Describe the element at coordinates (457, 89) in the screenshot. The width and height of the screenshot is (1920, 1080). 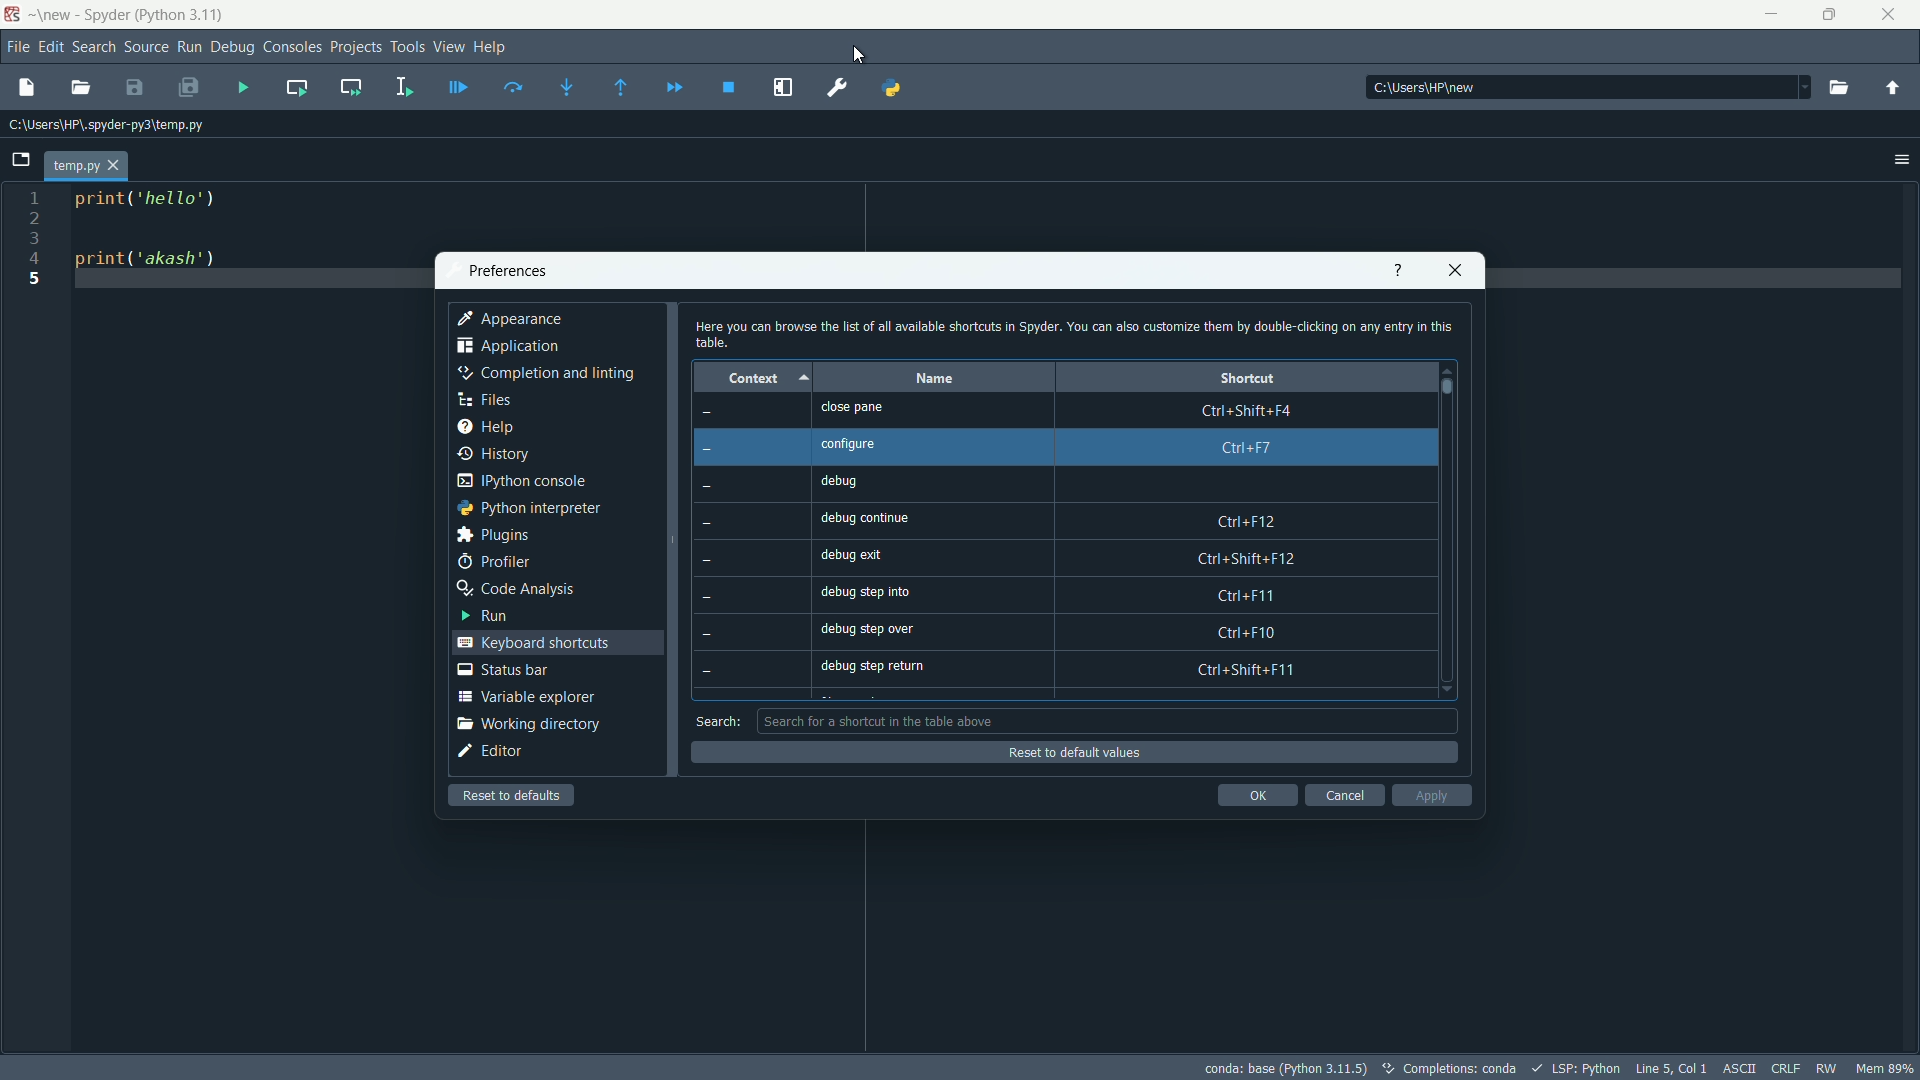
I see `debug file` at that location.